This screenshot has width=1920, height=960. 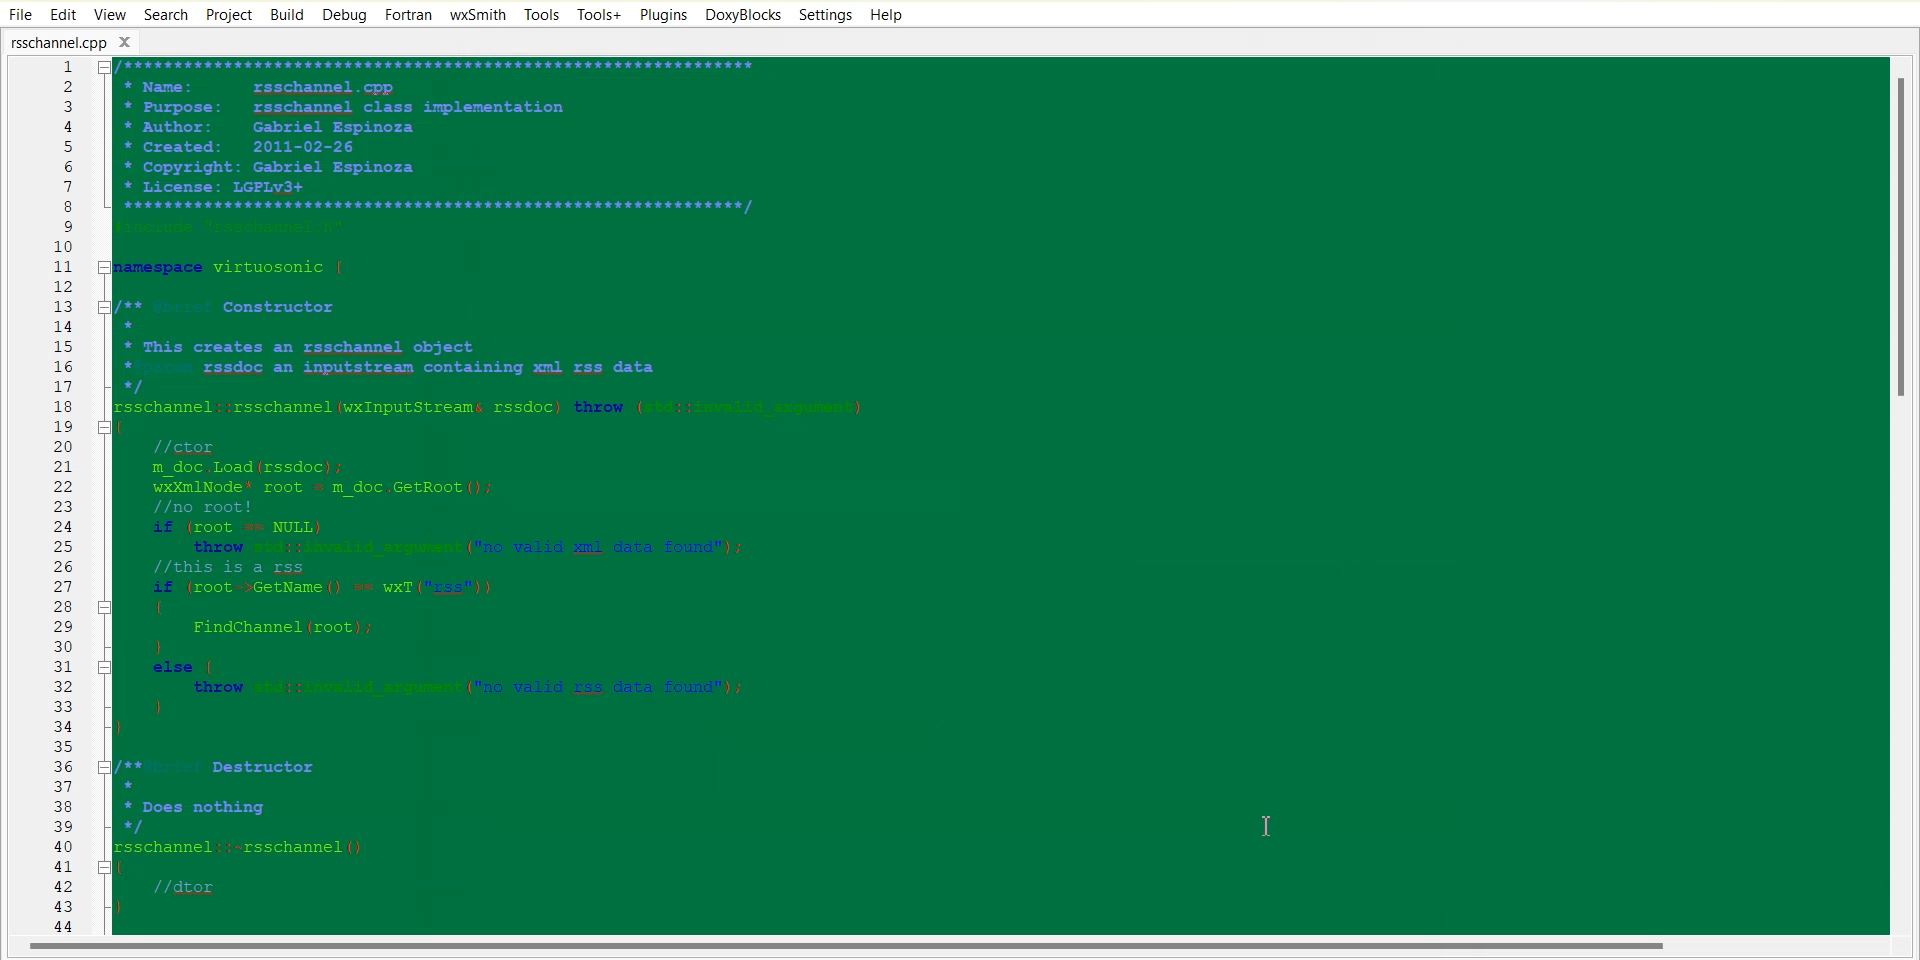 What do you see at coordinates (131, 41) in the screenshot?
I see `Close` at bounding box center [131, 41].